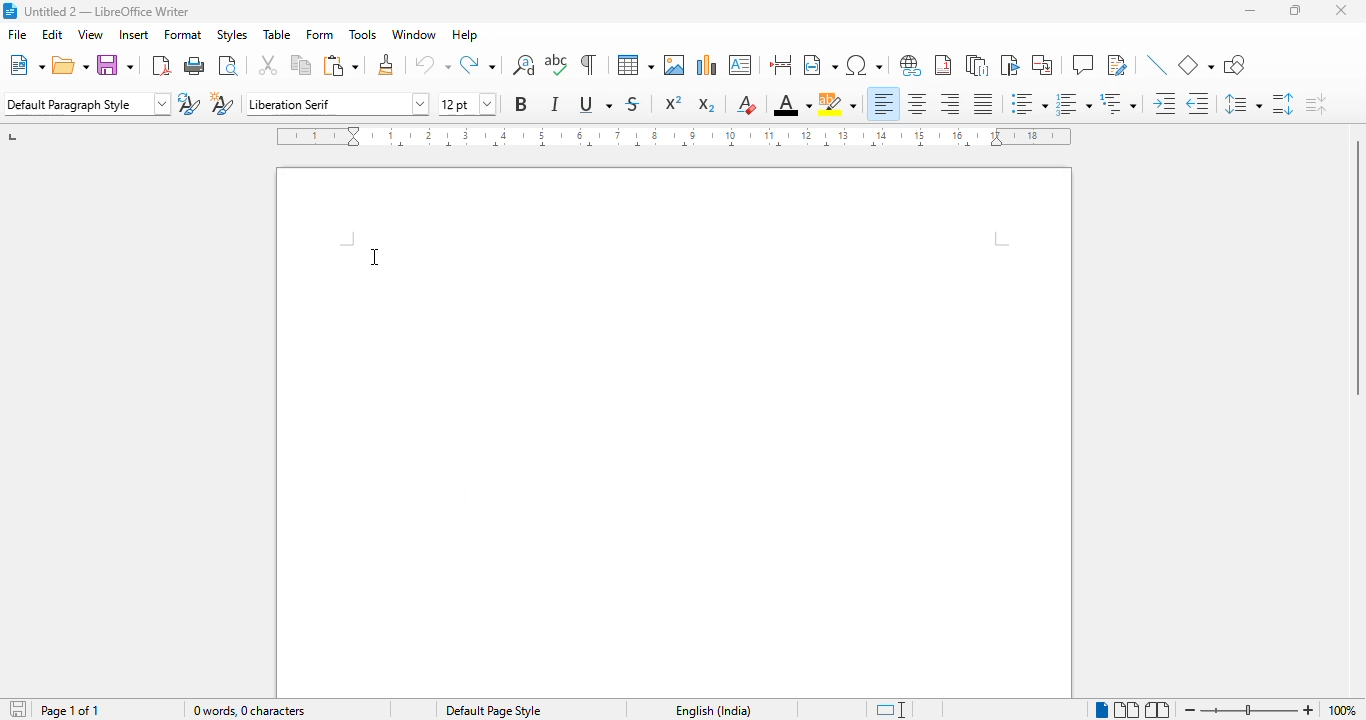 This screenshot has width=1366, height=720. I want to click on set page style, so click(86, 103).